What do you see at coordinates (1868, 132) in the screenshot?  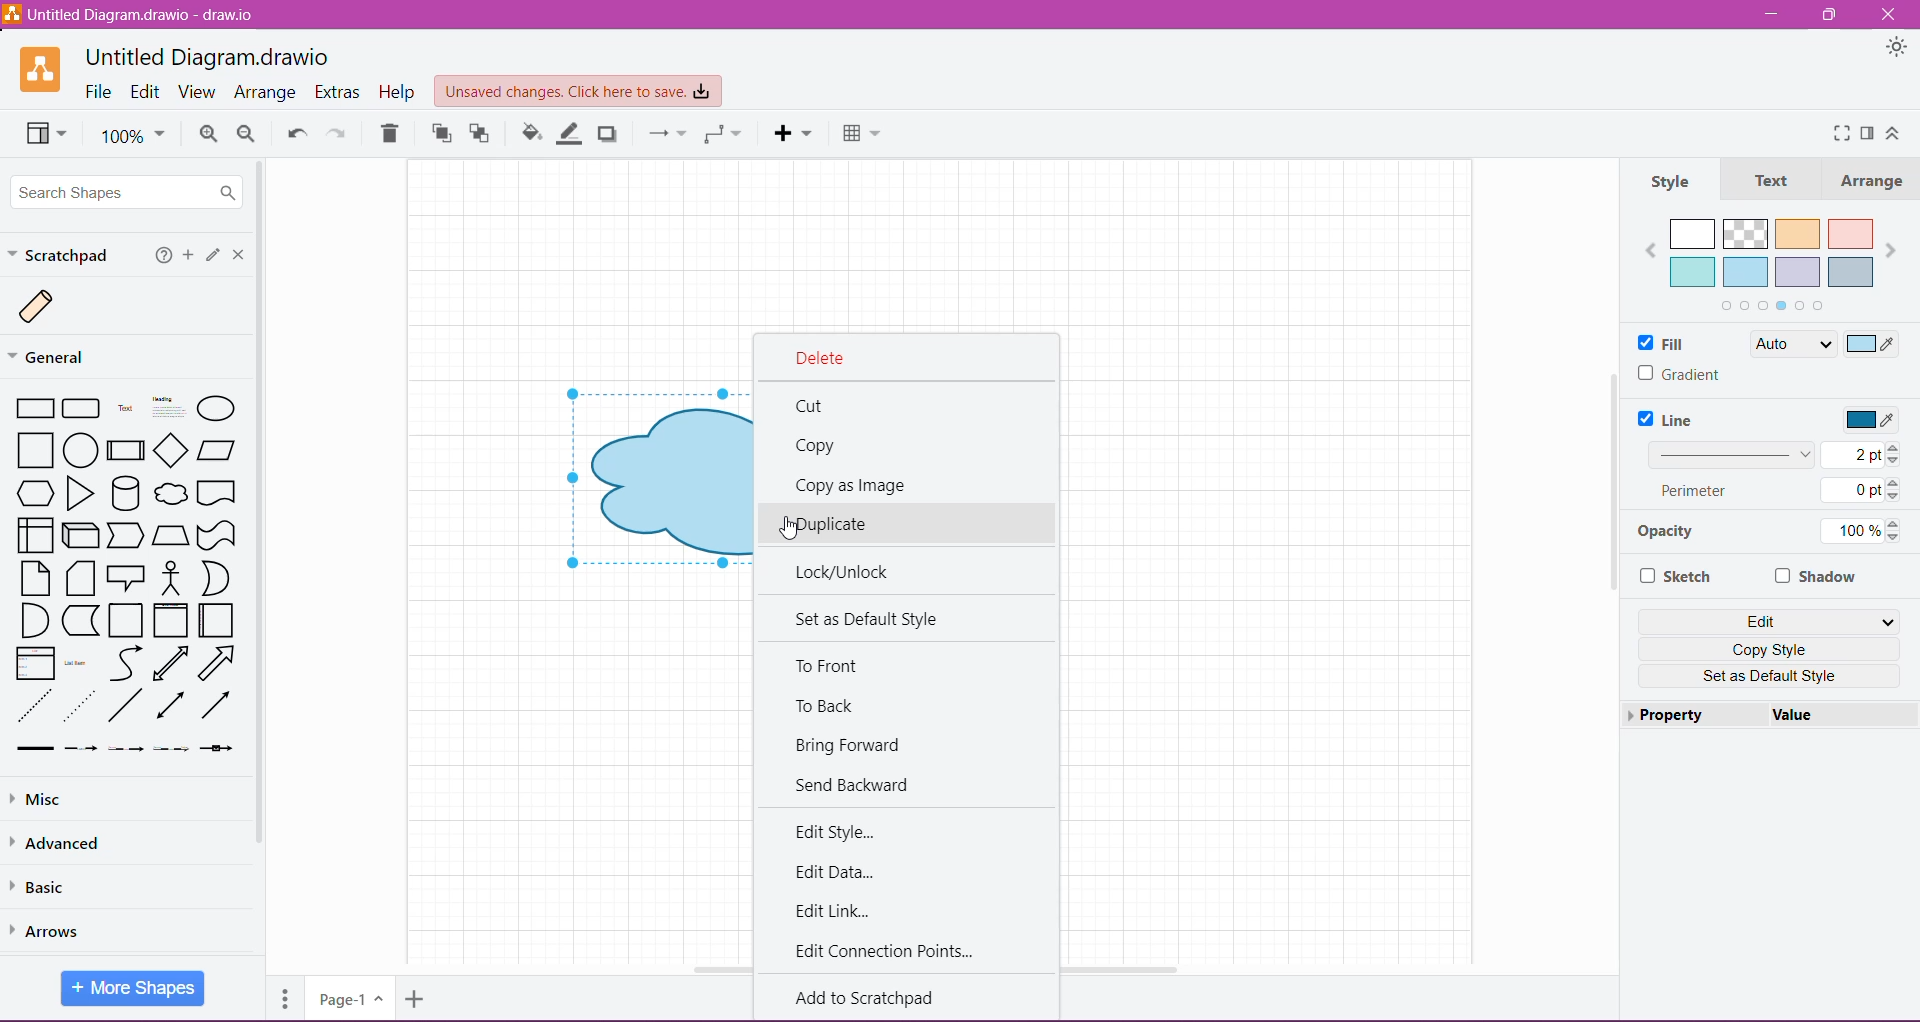 I see `Format` at bounding box center [1868, 132].